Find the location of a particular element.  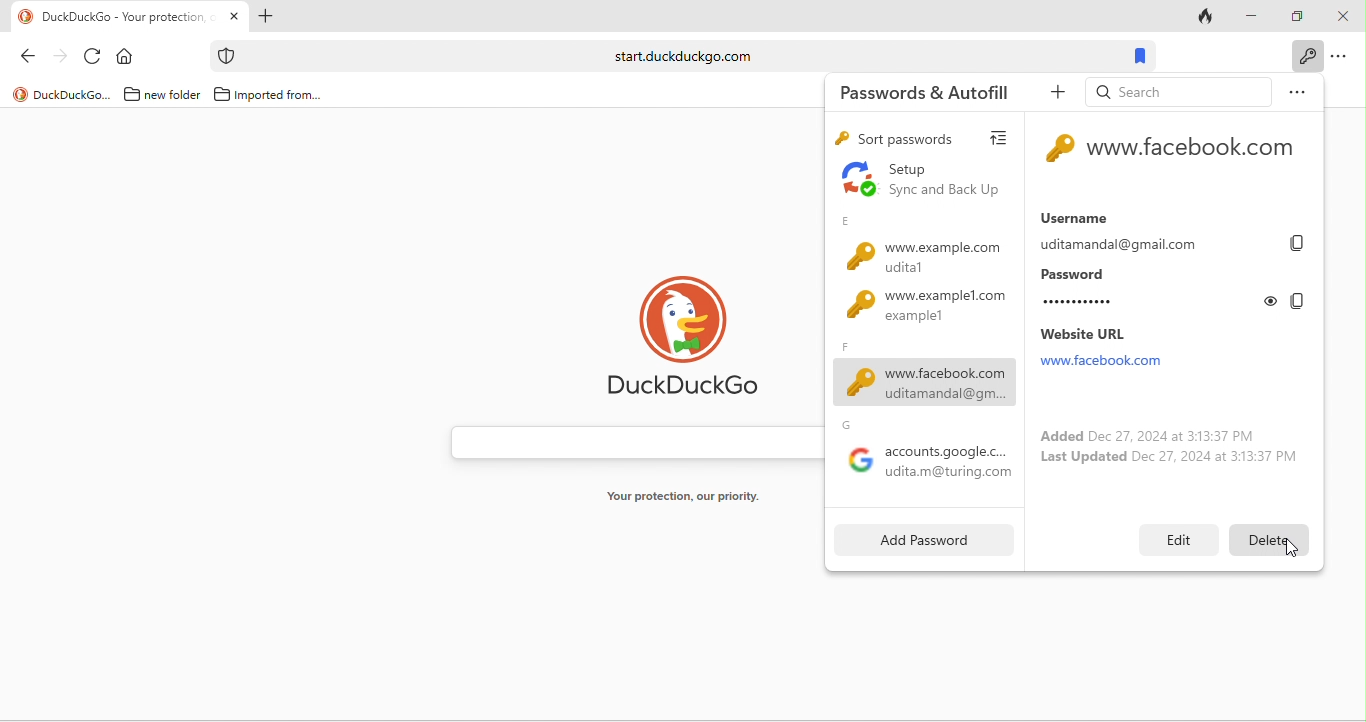

cursor is located at coordinates (1295, 547).